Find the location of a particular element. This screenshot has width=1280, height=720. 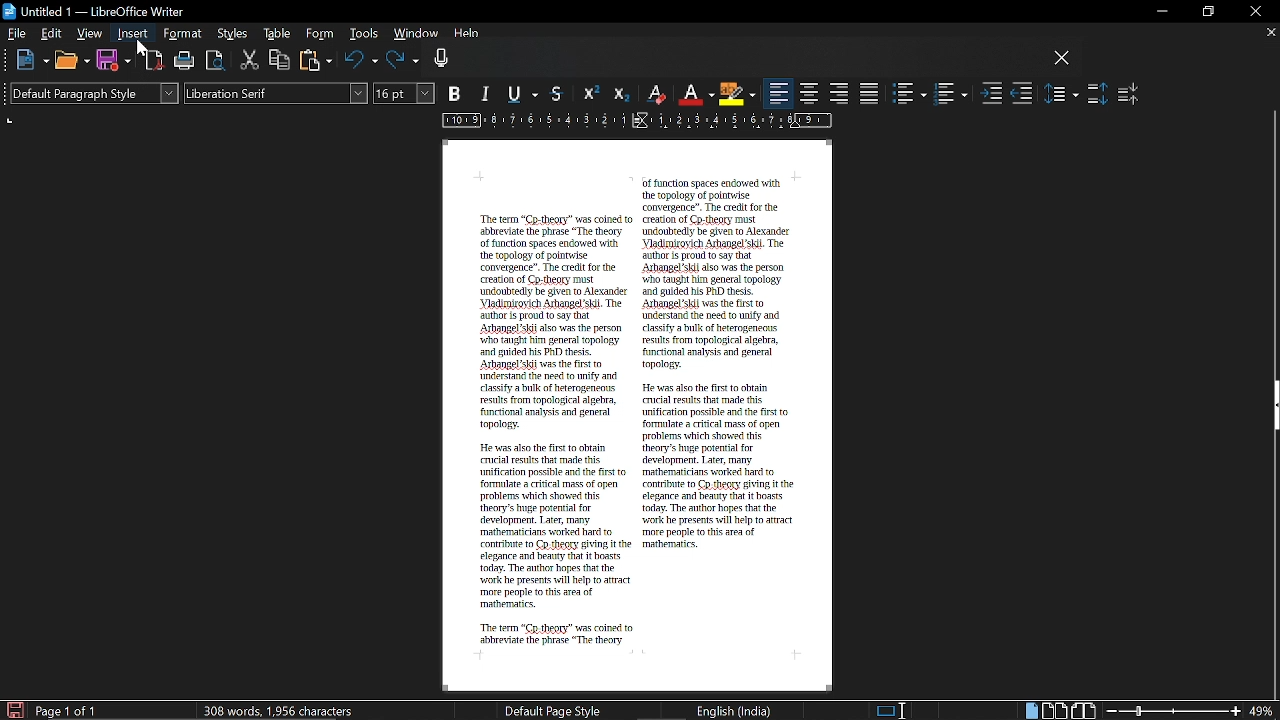

Restore down is located at coordinates (1206, 12).